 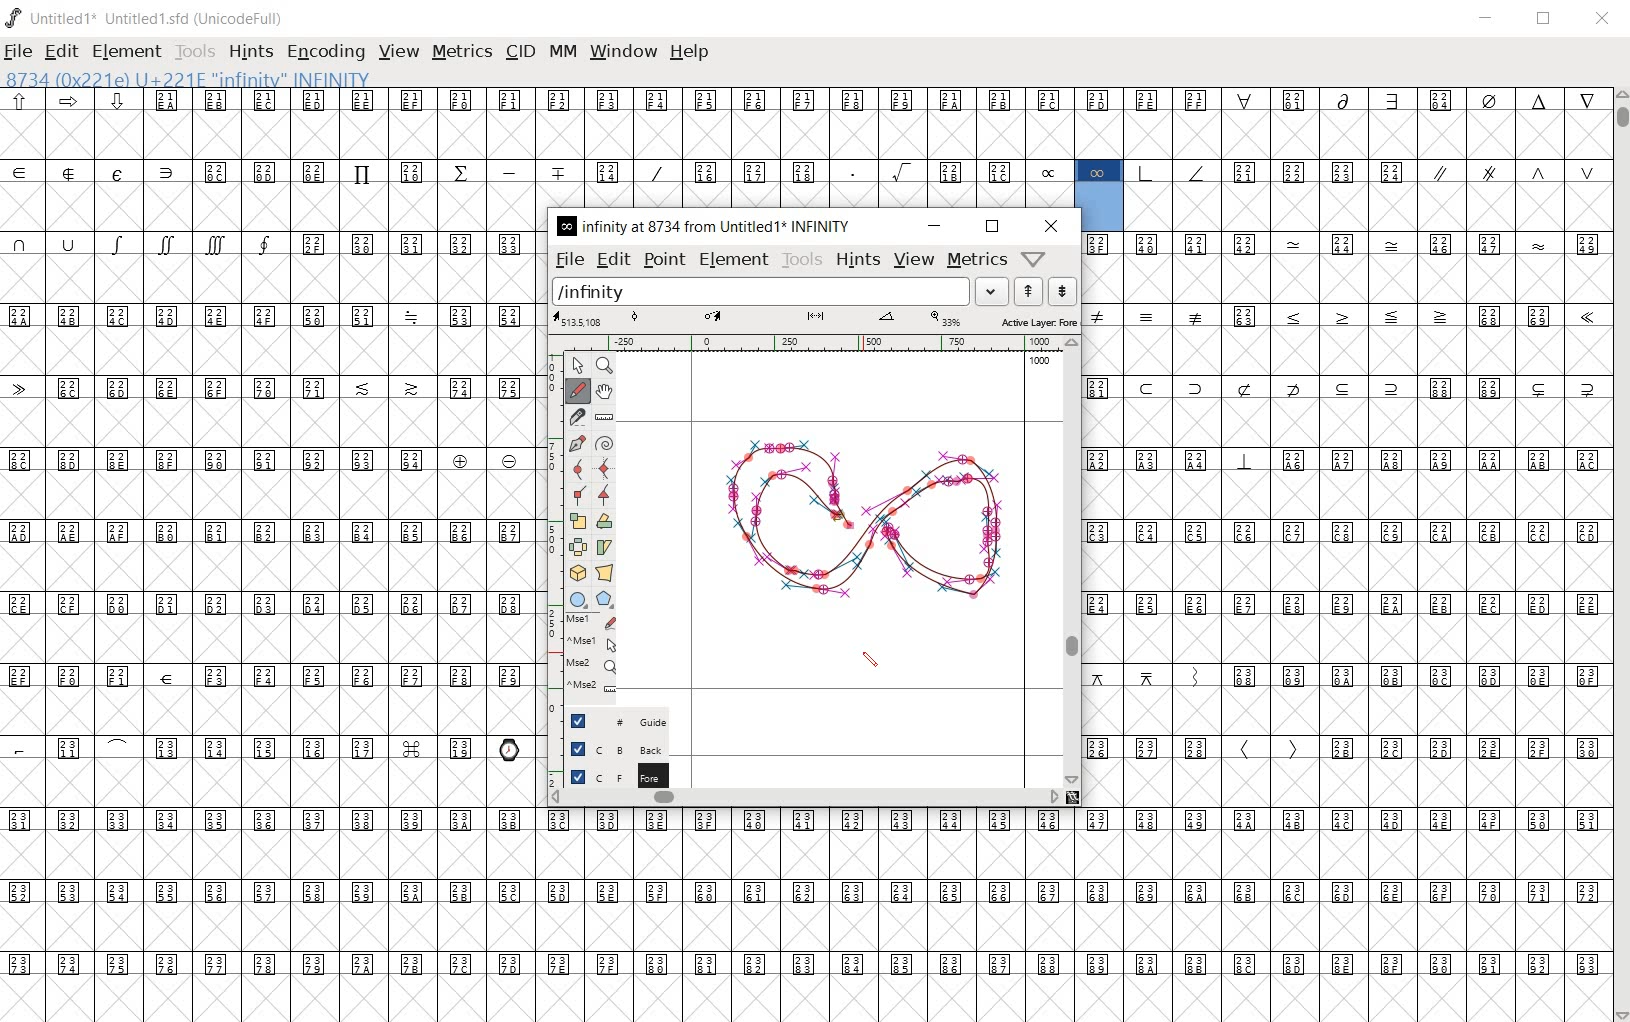 What do you see at coordinates (1463, 748) in the screenshot?
I see `Unicode code points` at bounding box center [1463, 748].